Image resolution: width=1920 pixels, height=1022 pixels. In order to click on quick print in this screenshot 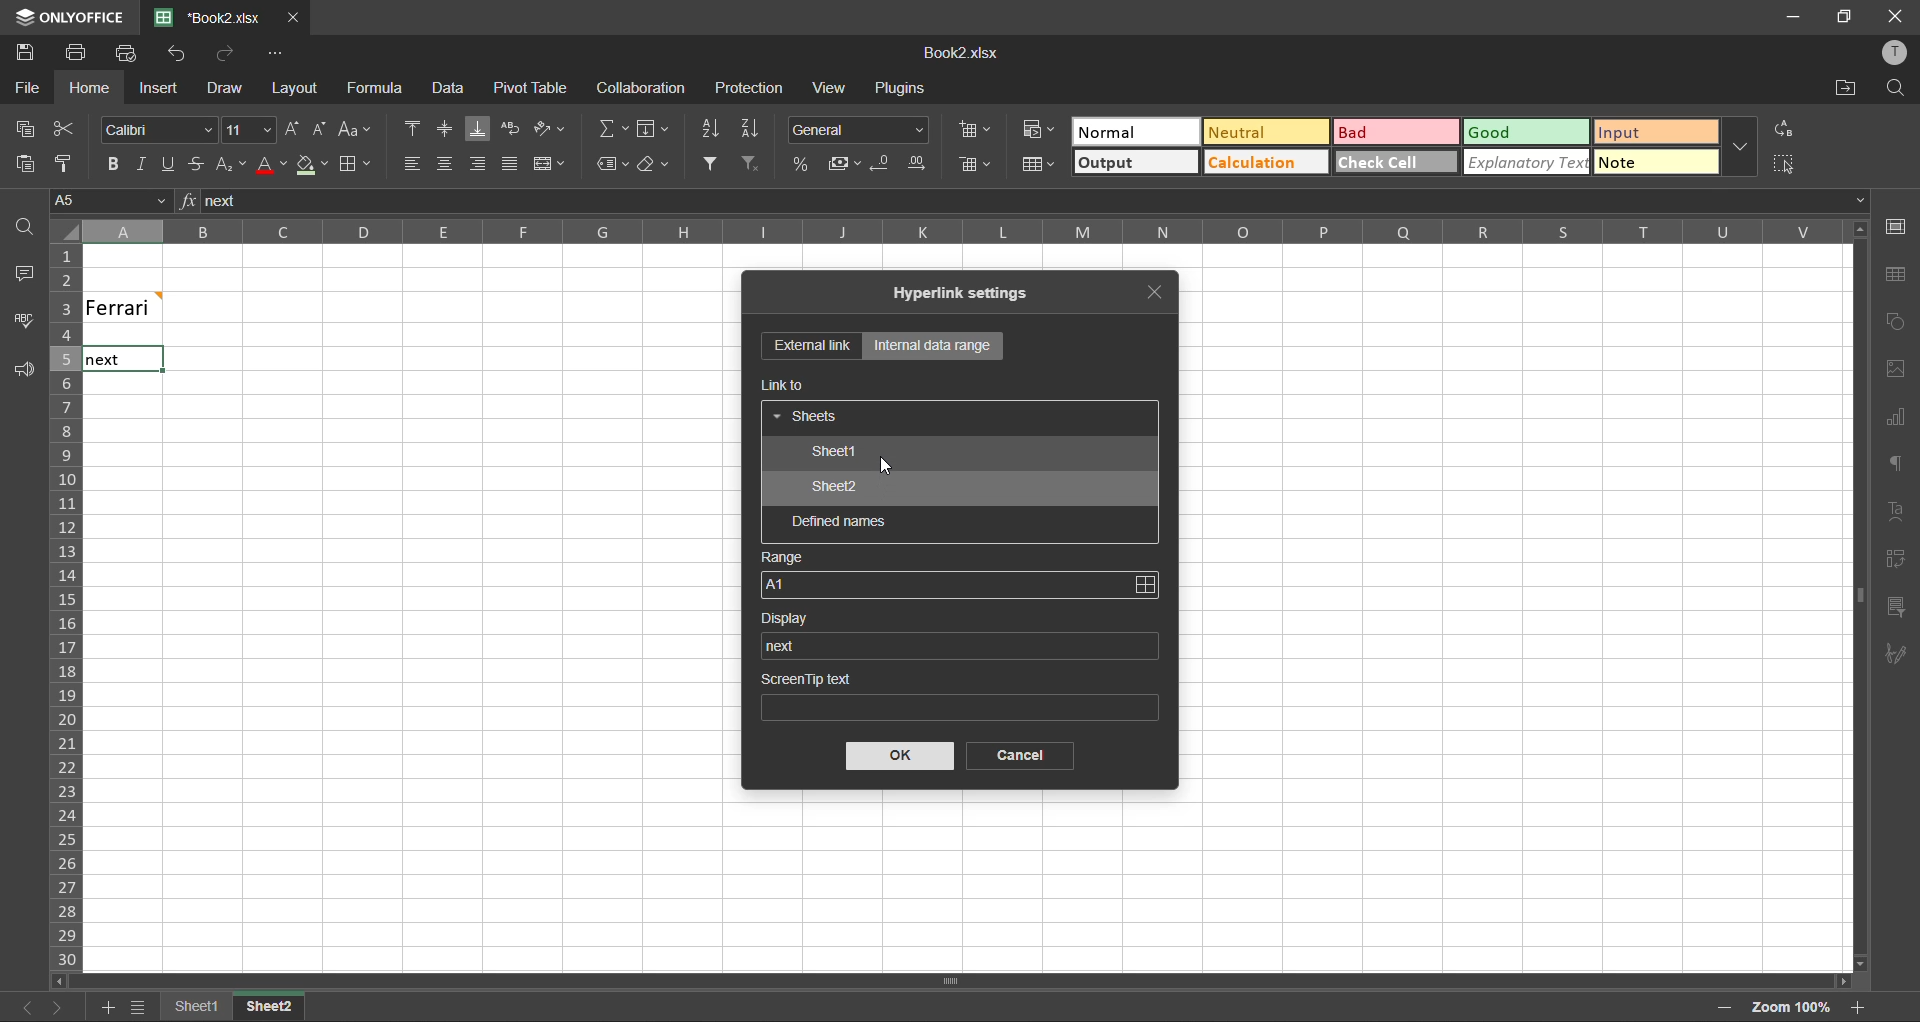, I will do `click(126, 52)`.